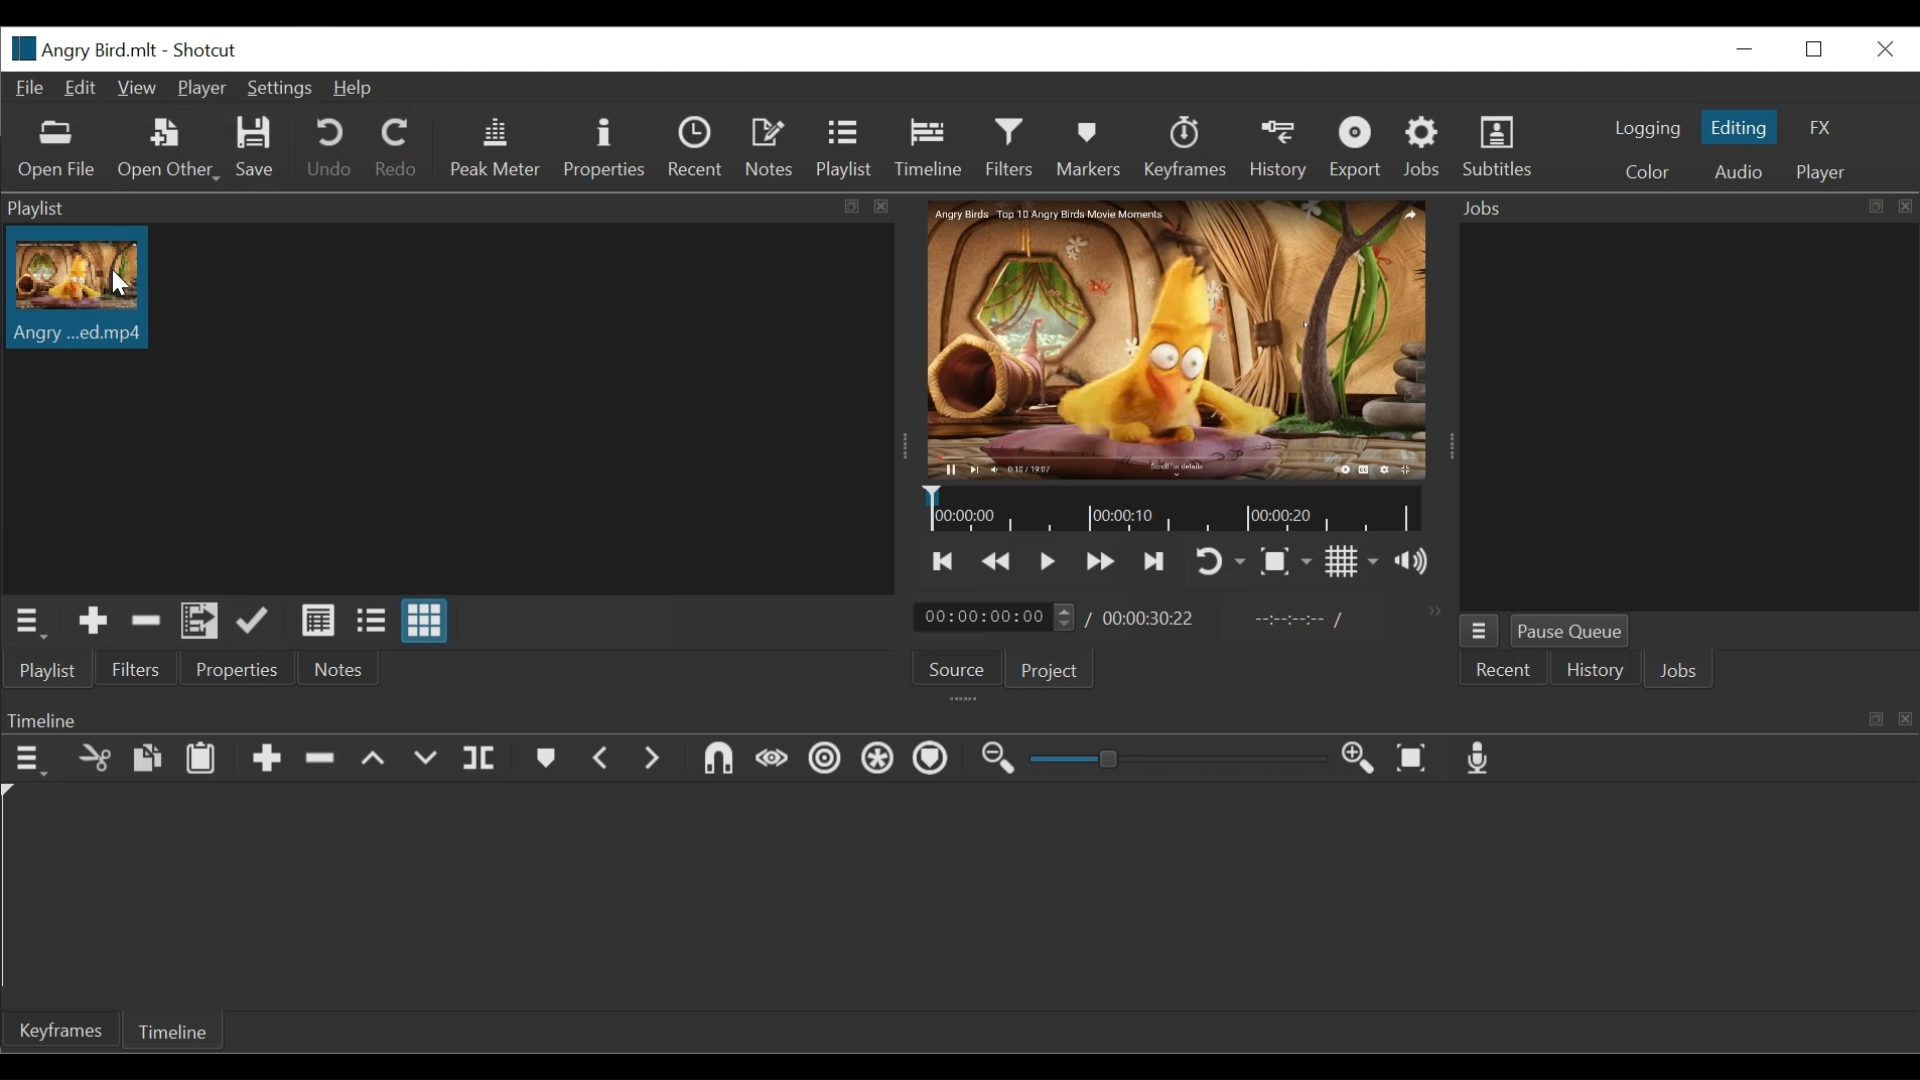 This screenshot has width=1920, height=1080. Describe the element at coordinates (452, 207) in the screenshot. I see `Playlist Panel` at that location.